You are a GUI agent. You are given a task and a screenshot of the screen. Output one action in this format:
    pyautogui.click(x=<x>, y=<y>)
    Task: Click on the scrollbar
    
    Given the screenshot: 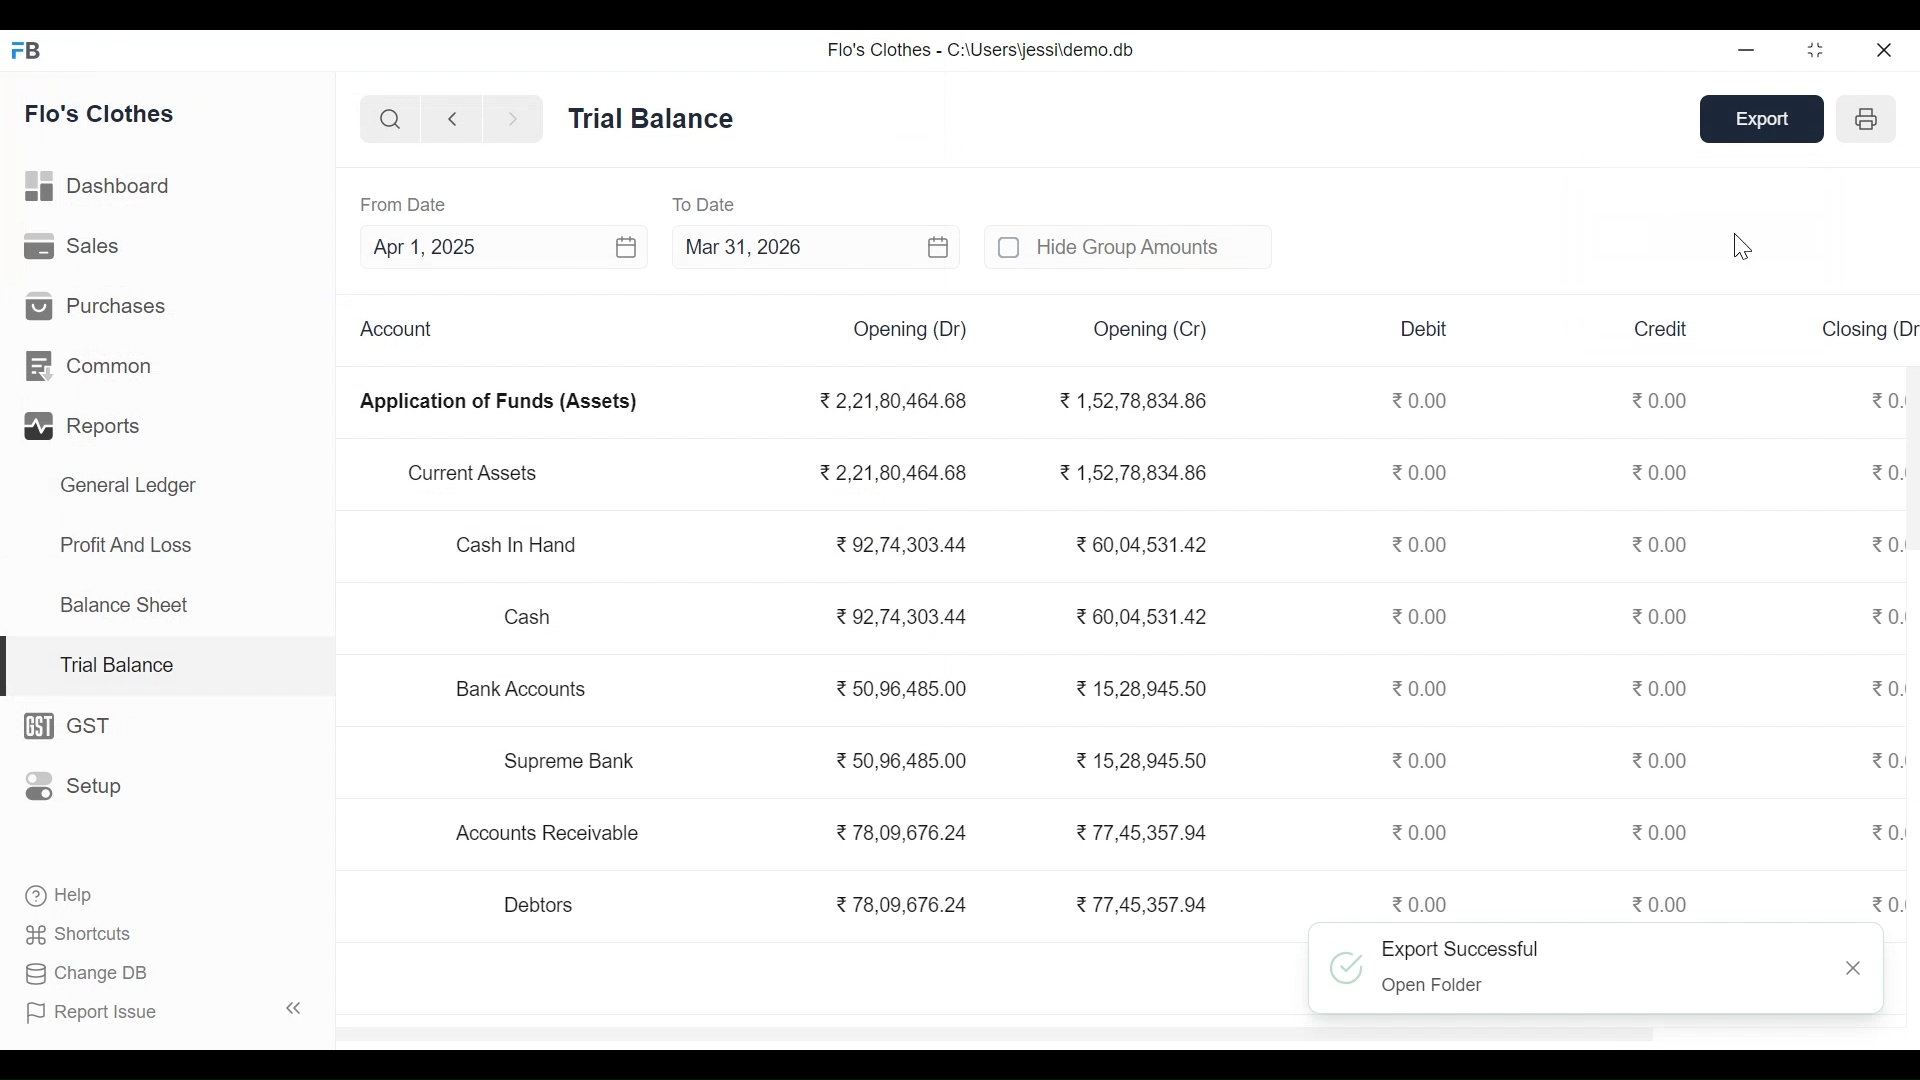 What is the action you would take?
    pyautogui.click(x=1001, y=1032)
    